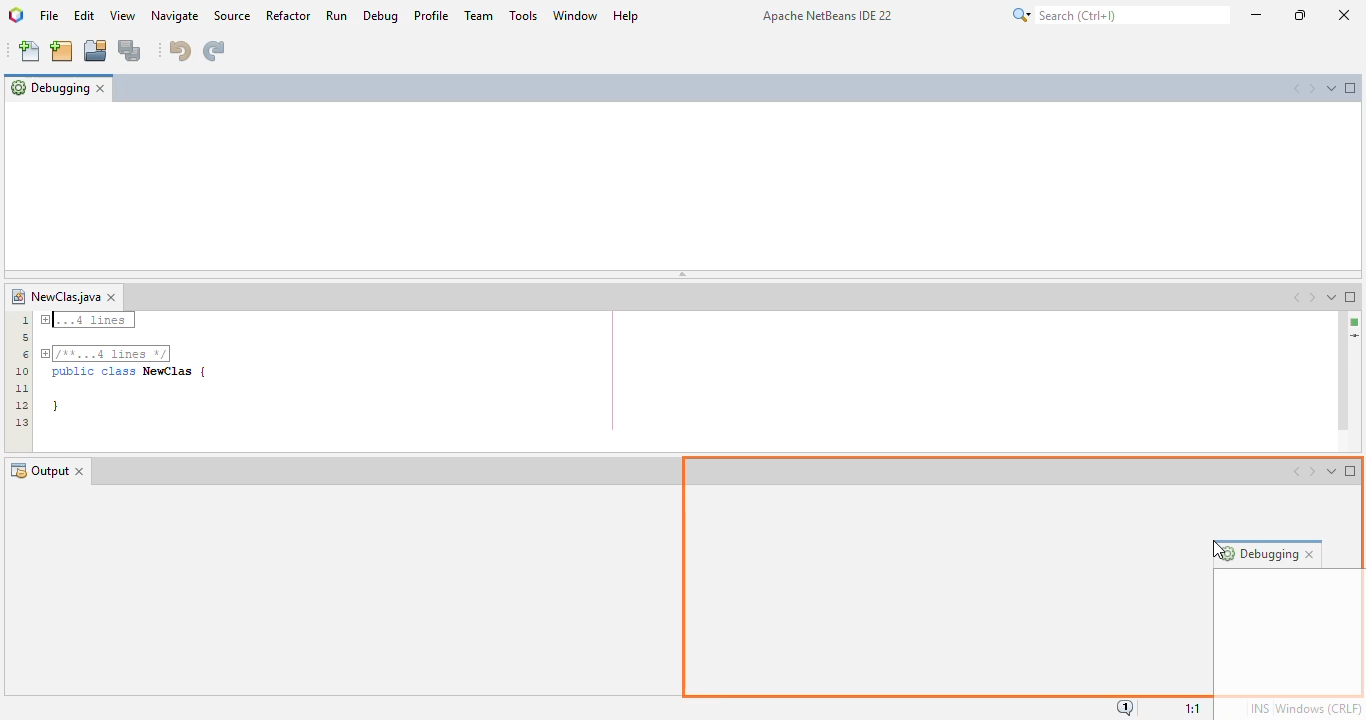 This screenshot has height=720, width=1366. What do you see at coordinates (430, 15) in the screenshot?
I see `profile` at bounding box center [430, 15].